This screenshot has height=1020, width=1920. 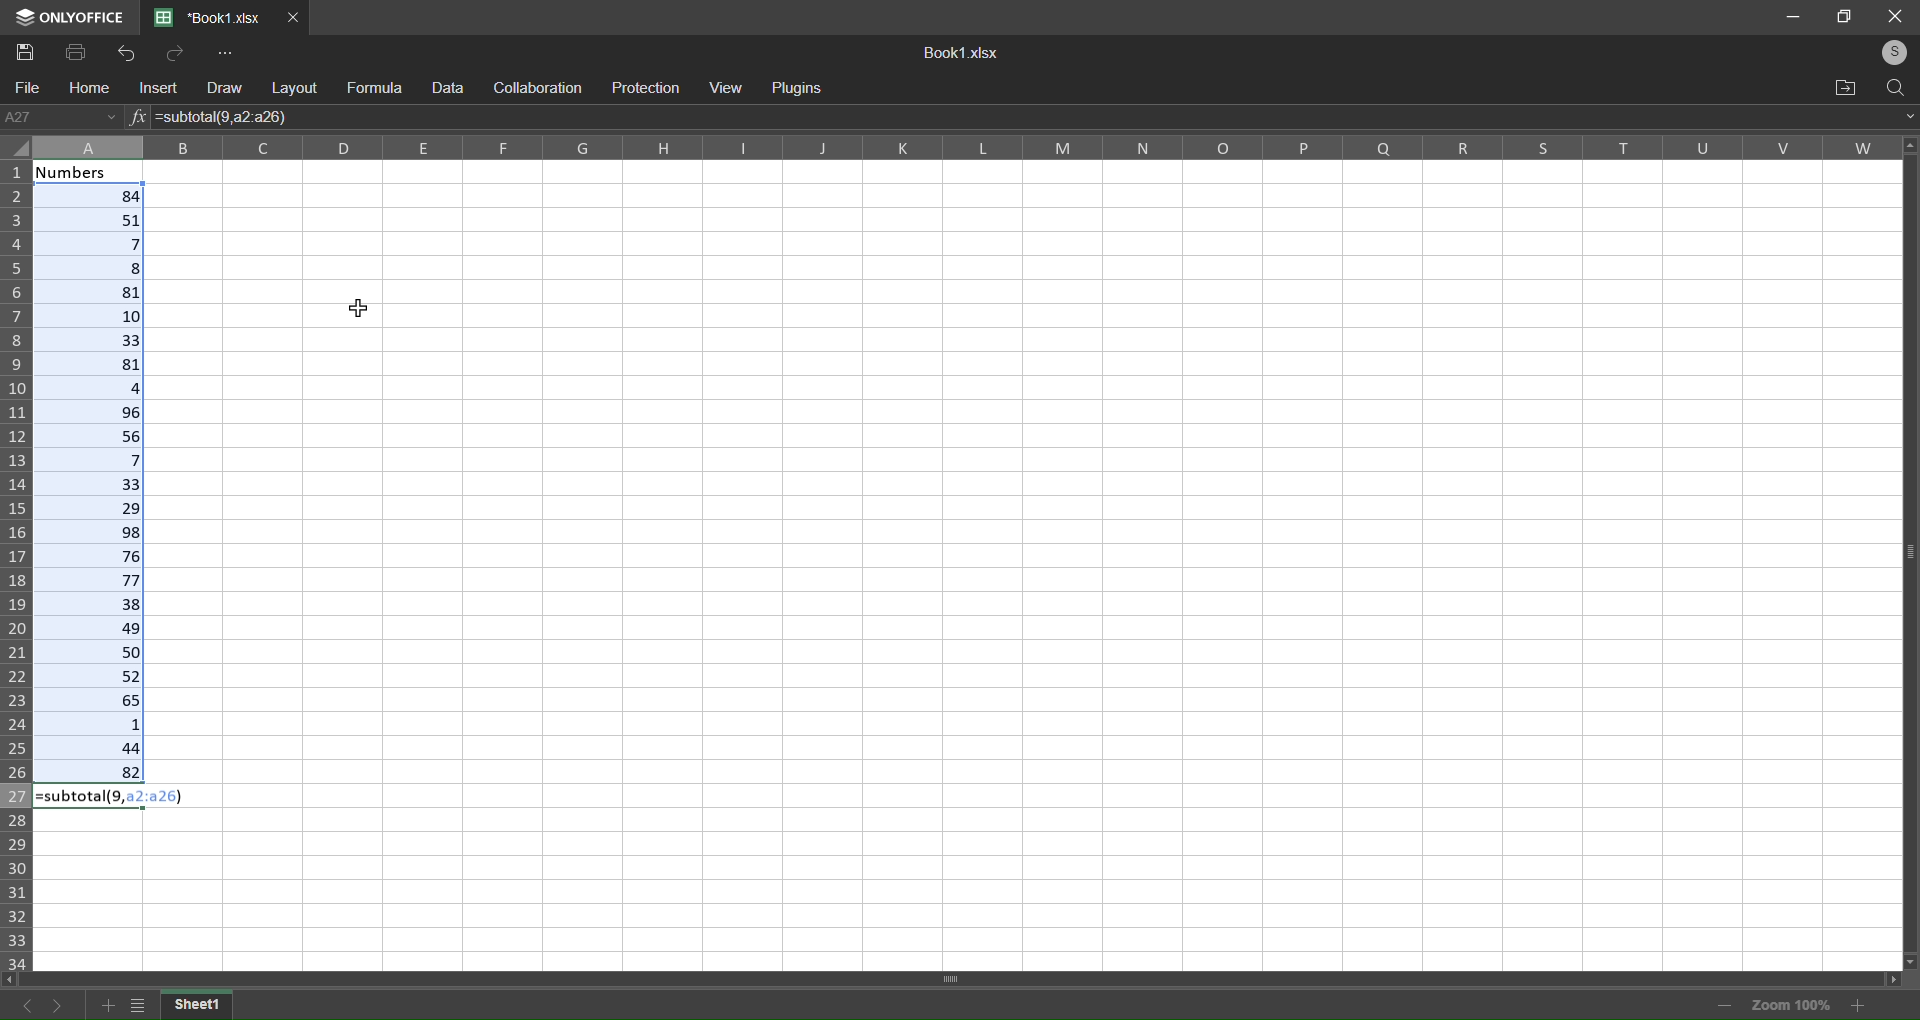 What do you see at coordinates (295, 17) in the screenshot?
I see `Close Tab` at bounding box center [295, 17].